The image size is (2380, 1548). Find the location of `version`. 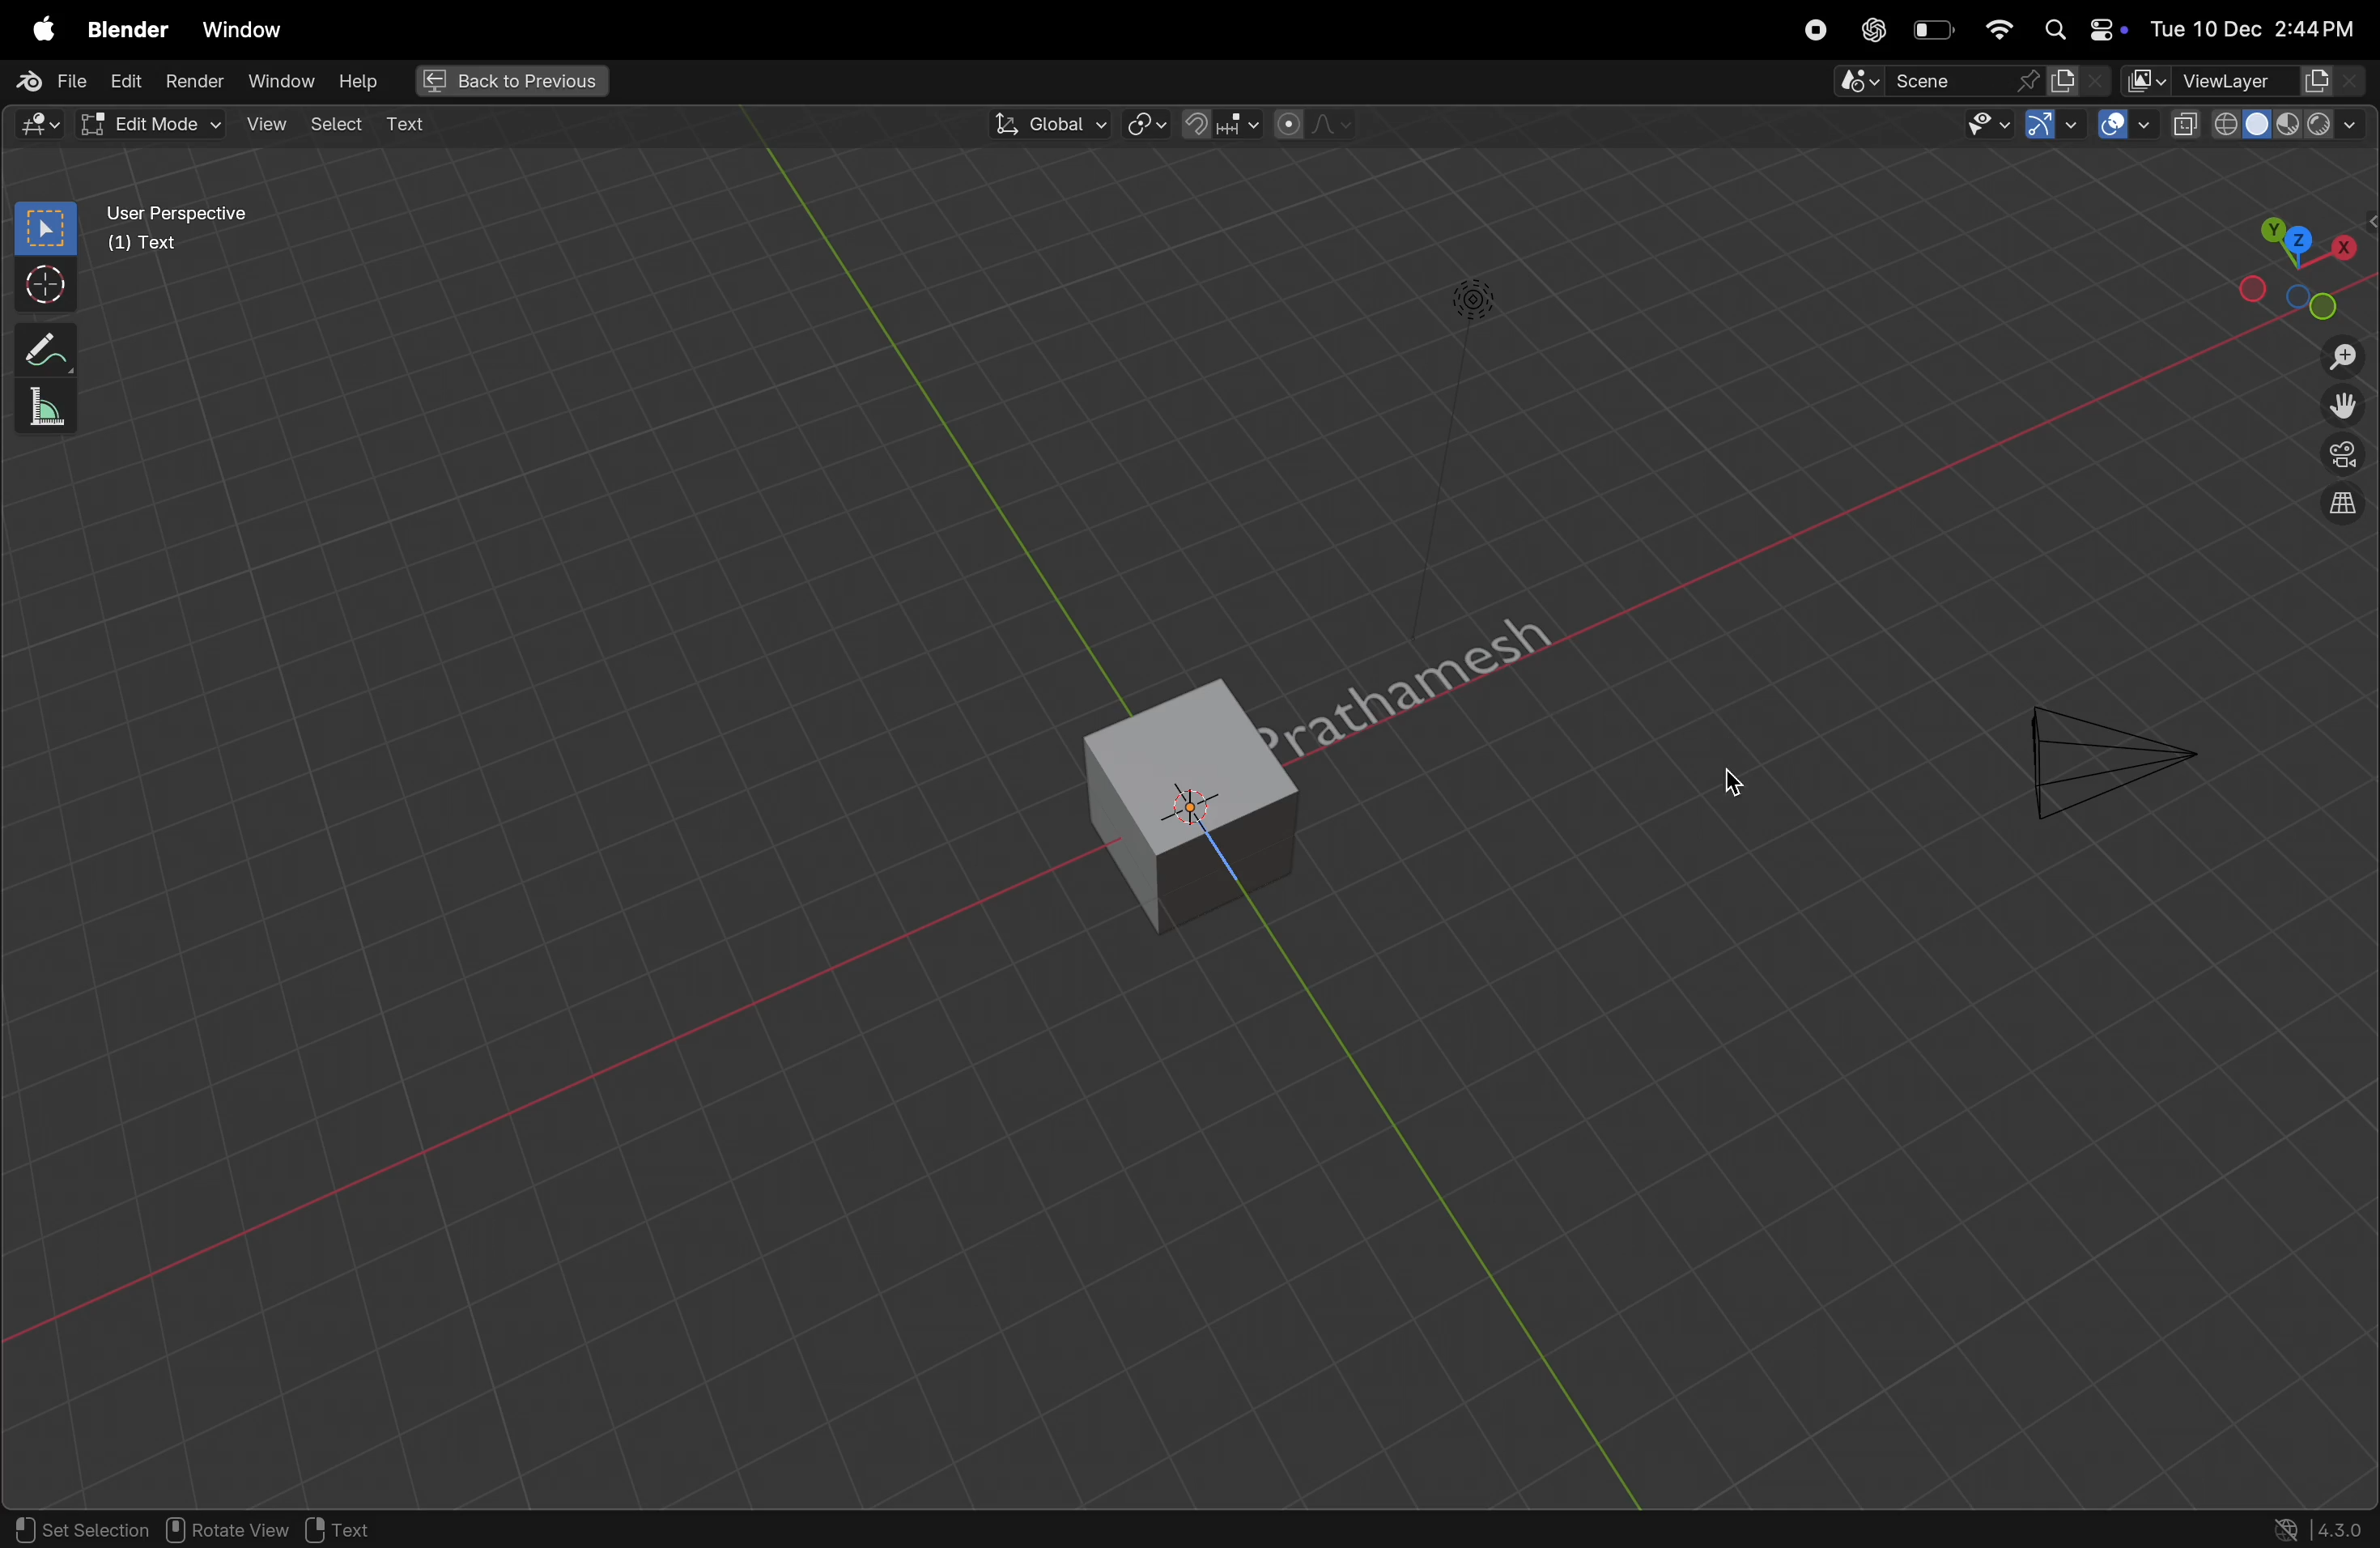

version is located at coordinates (2320, 1528).